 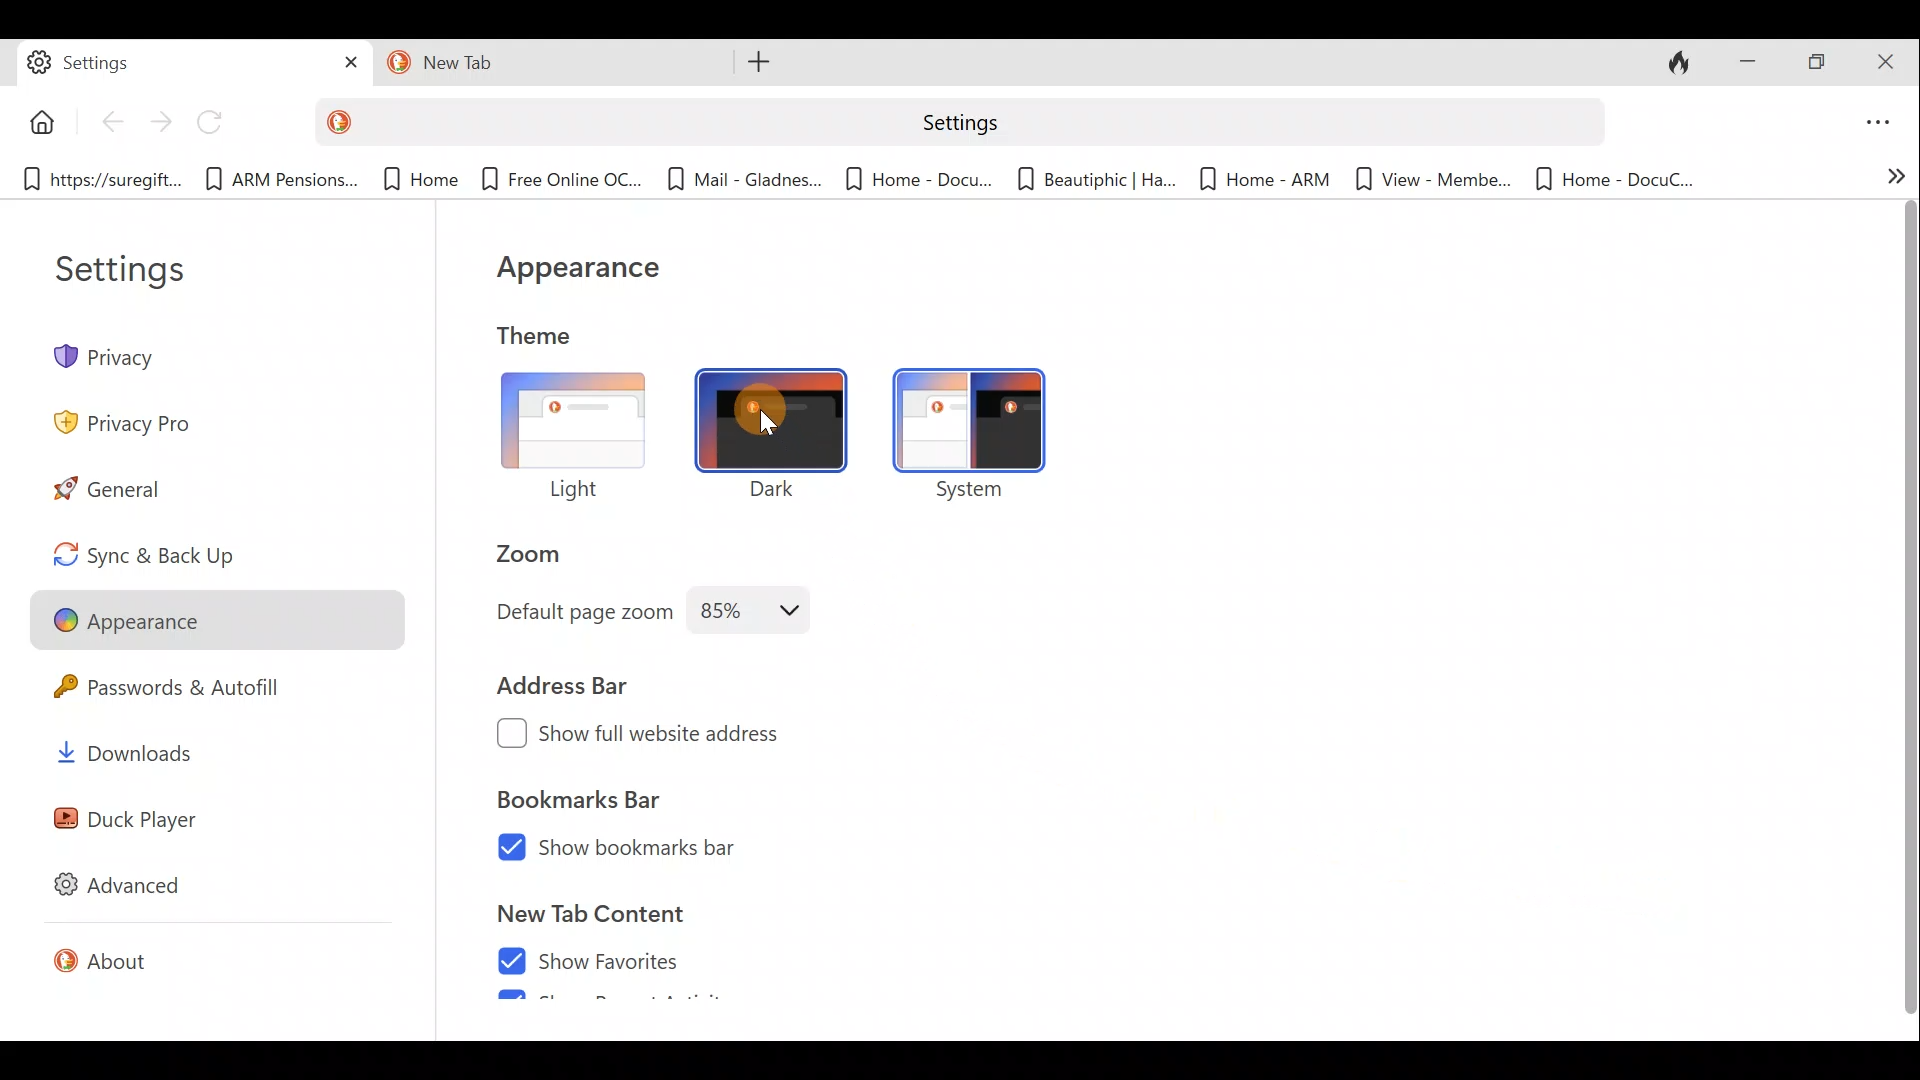 What do you see at coordinates (647, 730) in the screenshot?
I see `Show full website address` at bounding box center [647, 730].